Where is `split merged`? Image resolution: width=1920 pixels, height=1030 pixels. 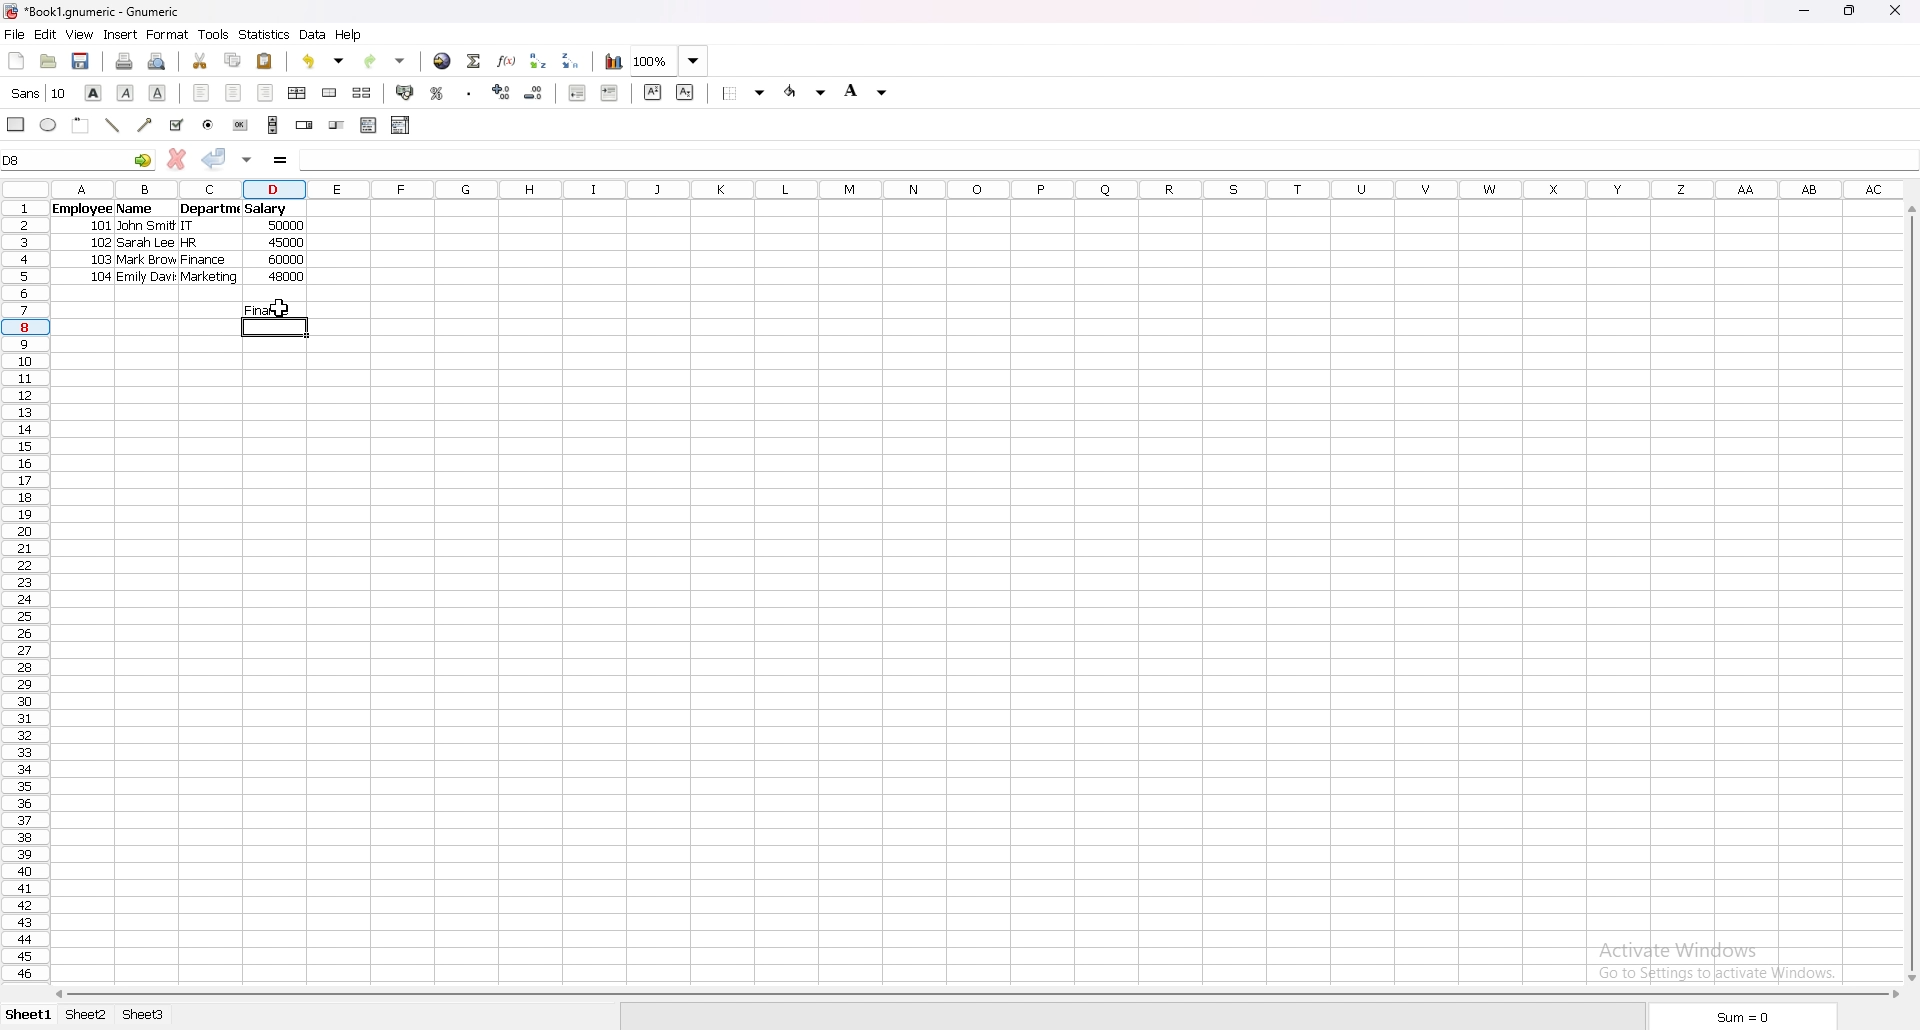 split merged is located at coordinates (363, 91).